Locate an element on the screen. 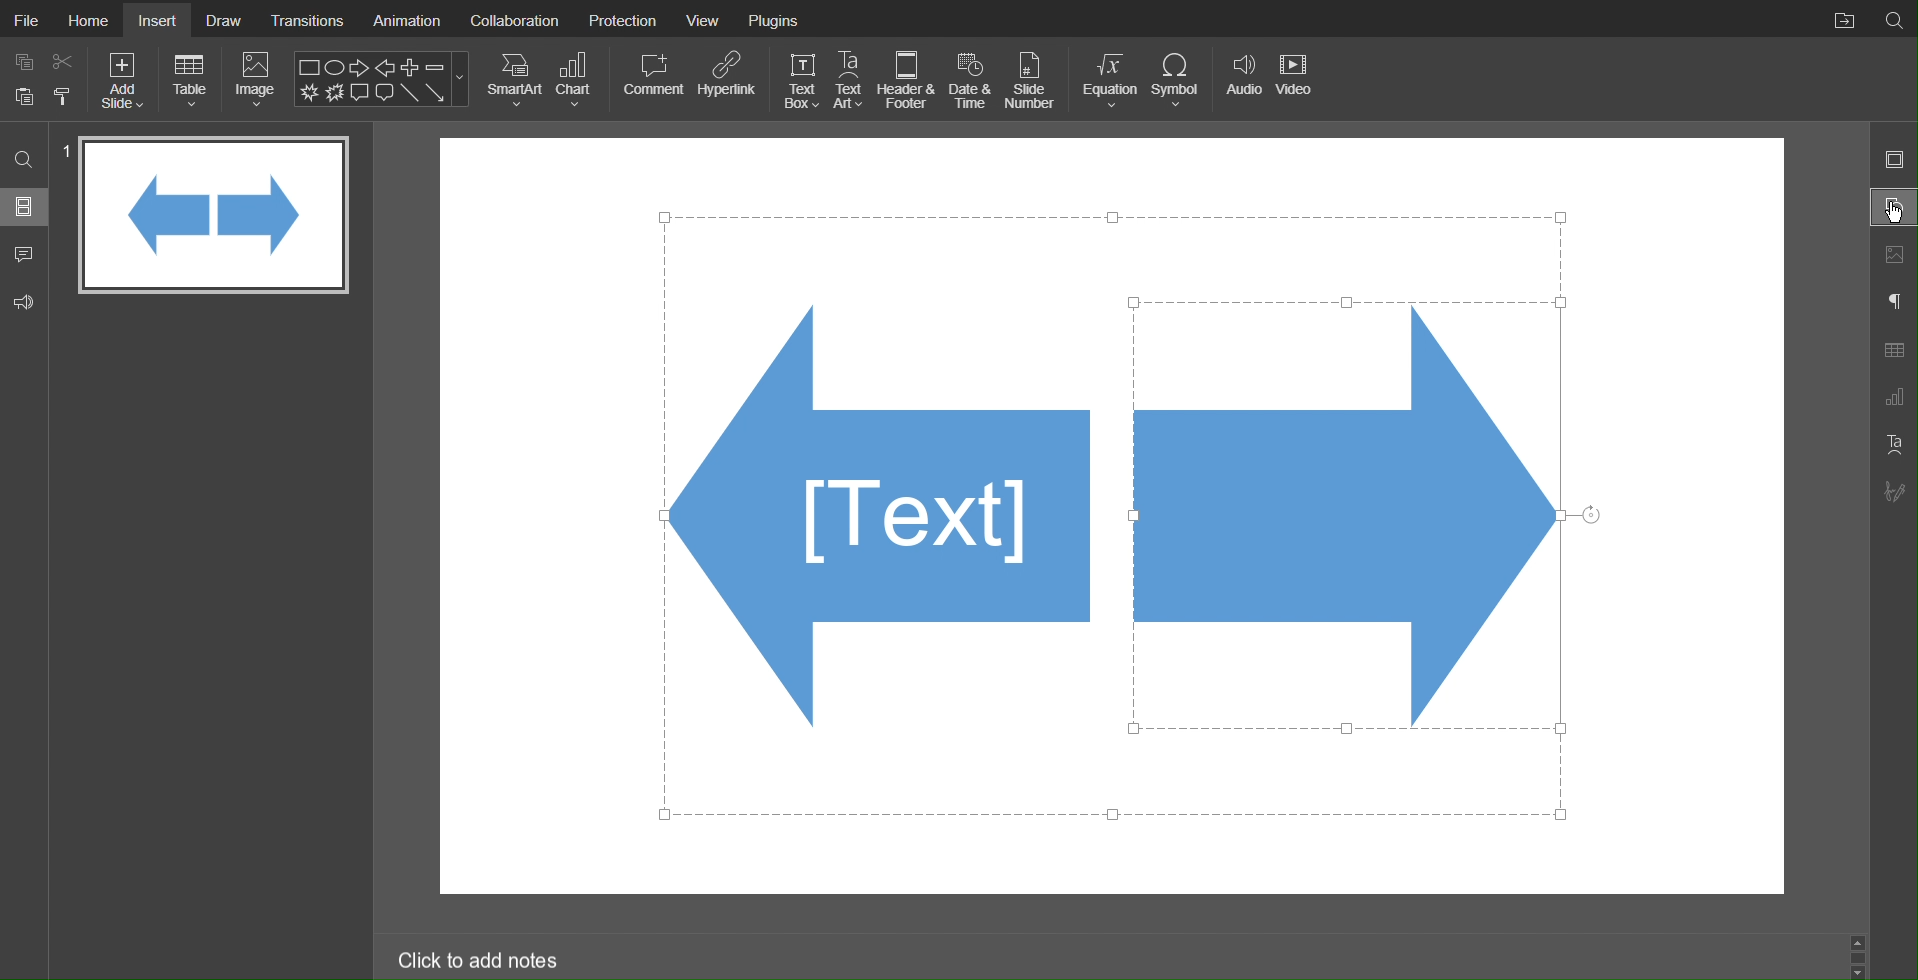 This screenshot has height=980, width=1918. Image is located at coordinates (256, 79).